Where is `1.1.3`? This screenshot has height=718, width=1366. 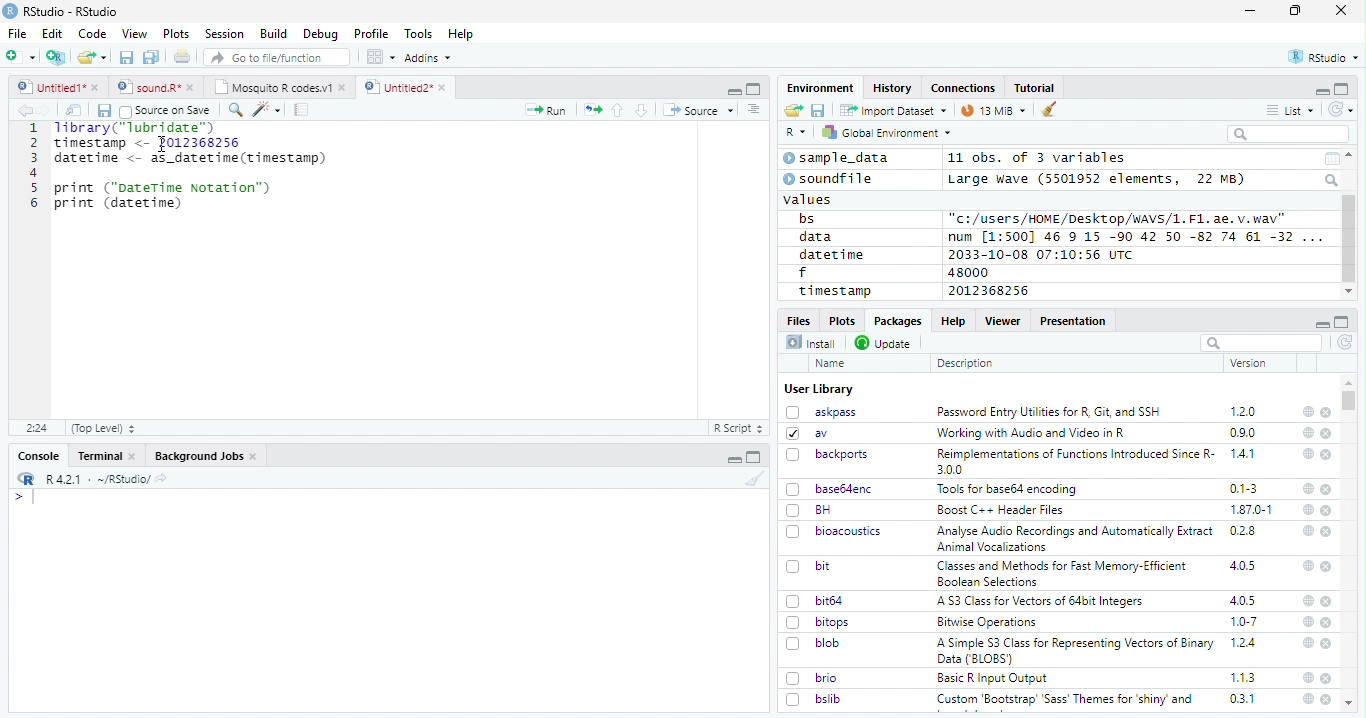
1.1.3 is located at coordinates (1243, 677).